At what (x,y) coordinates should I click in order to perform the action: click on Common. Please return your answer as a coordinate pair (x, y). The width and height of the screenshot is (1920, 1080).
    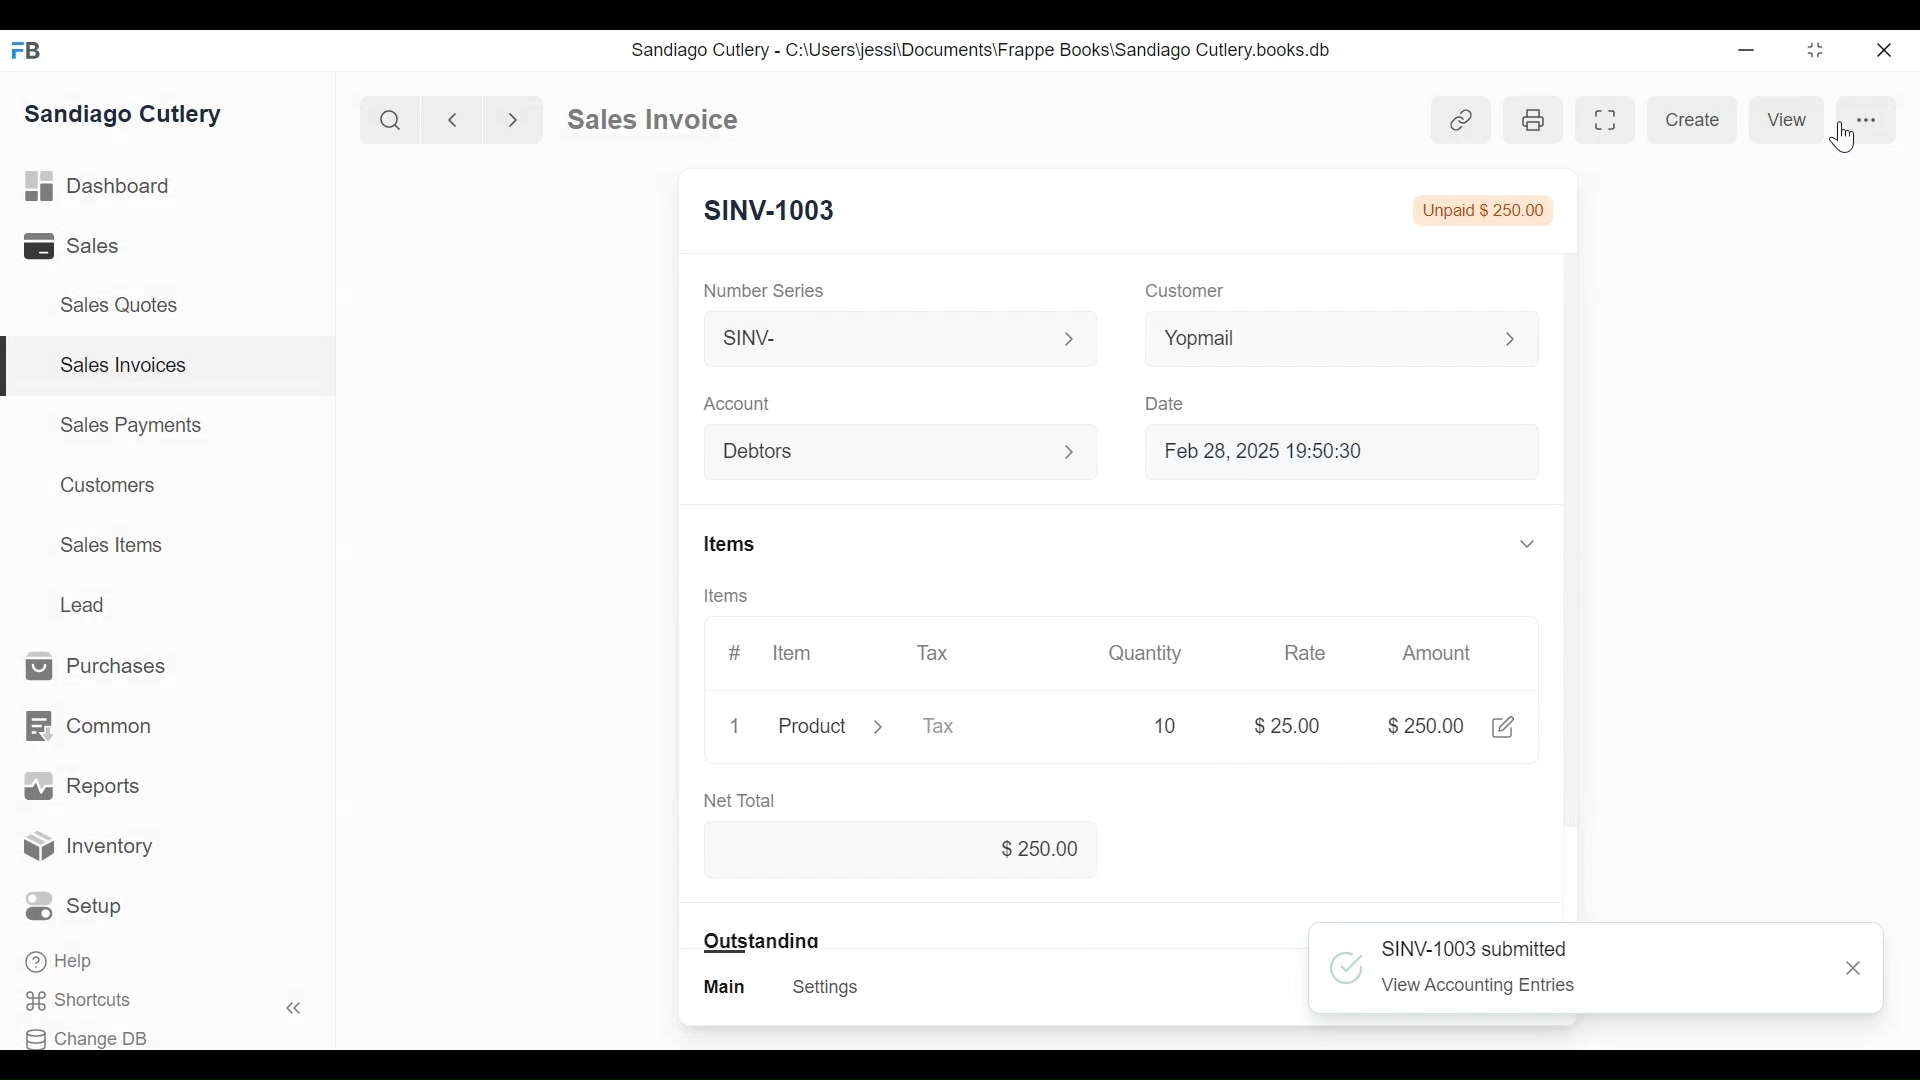
    Looking at the image, I should click on (92, 727).